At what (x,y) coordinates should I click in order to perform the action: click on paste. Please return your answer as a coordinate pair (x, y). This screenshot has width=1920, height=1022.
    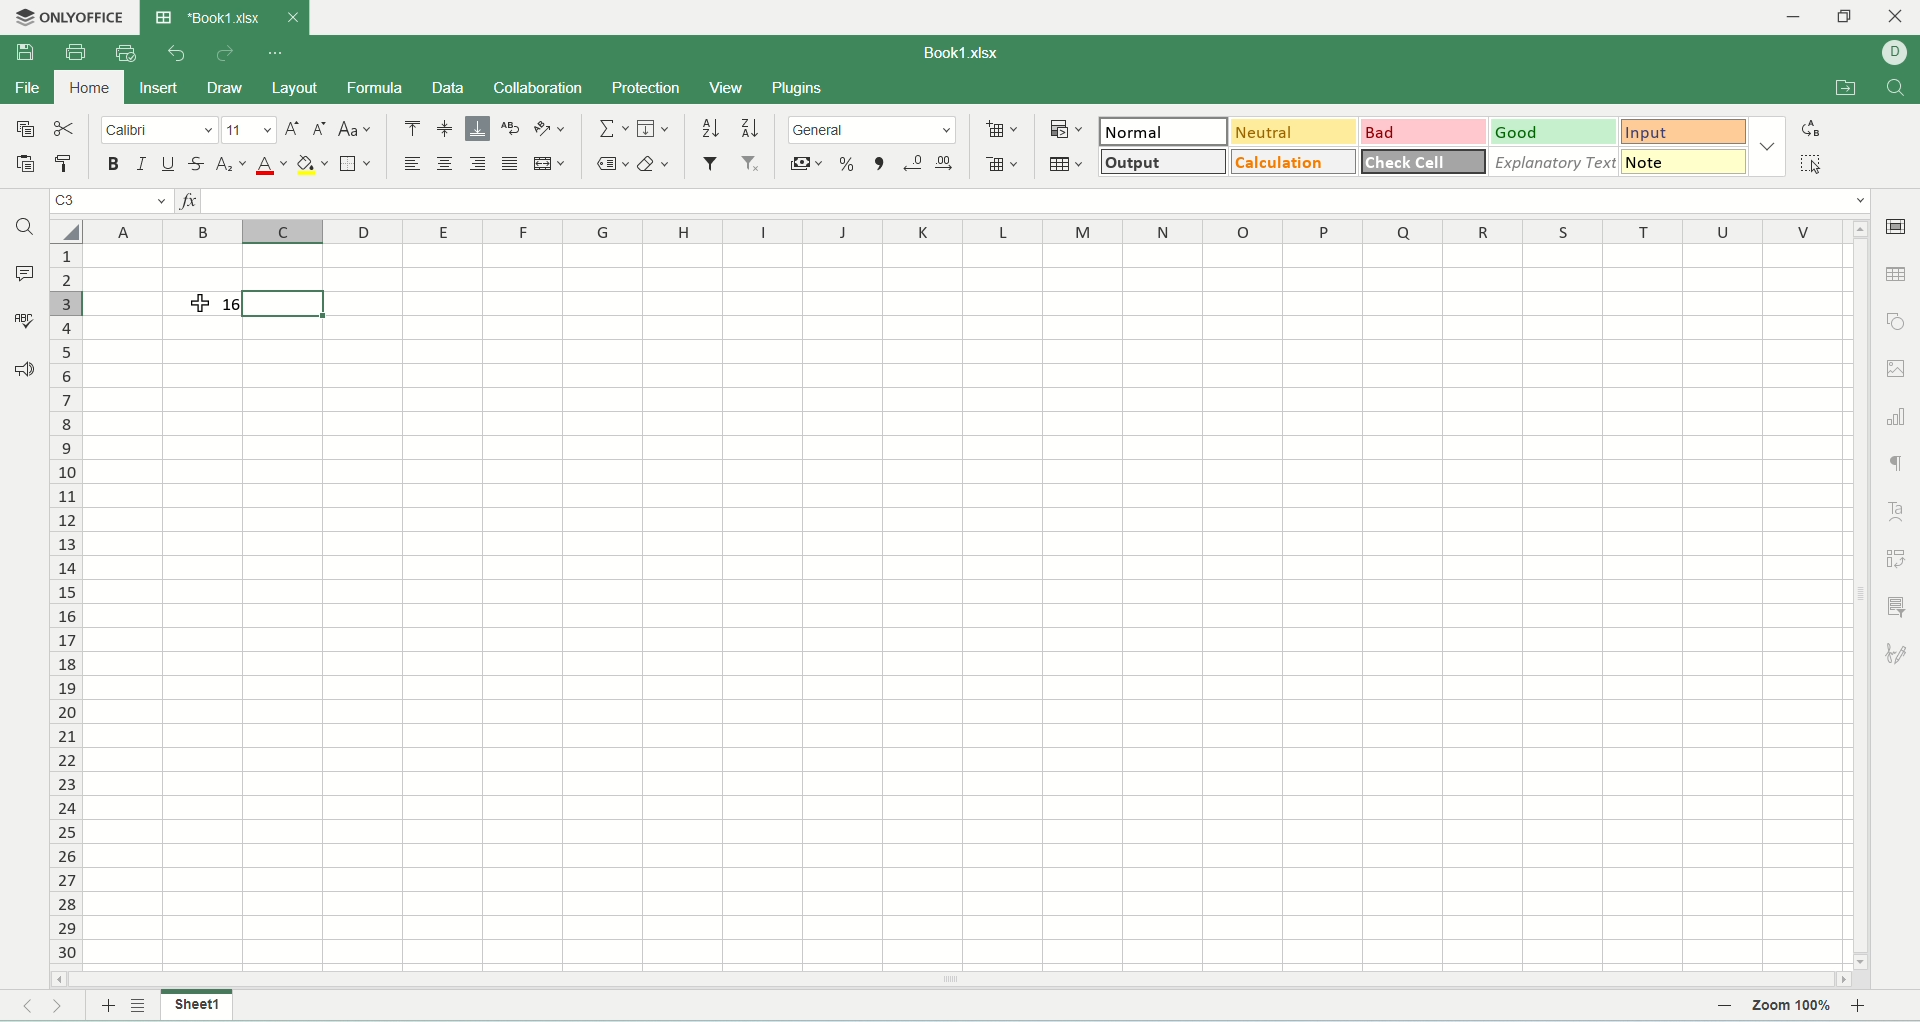
    Looking at the image, I should click on (27, 165).